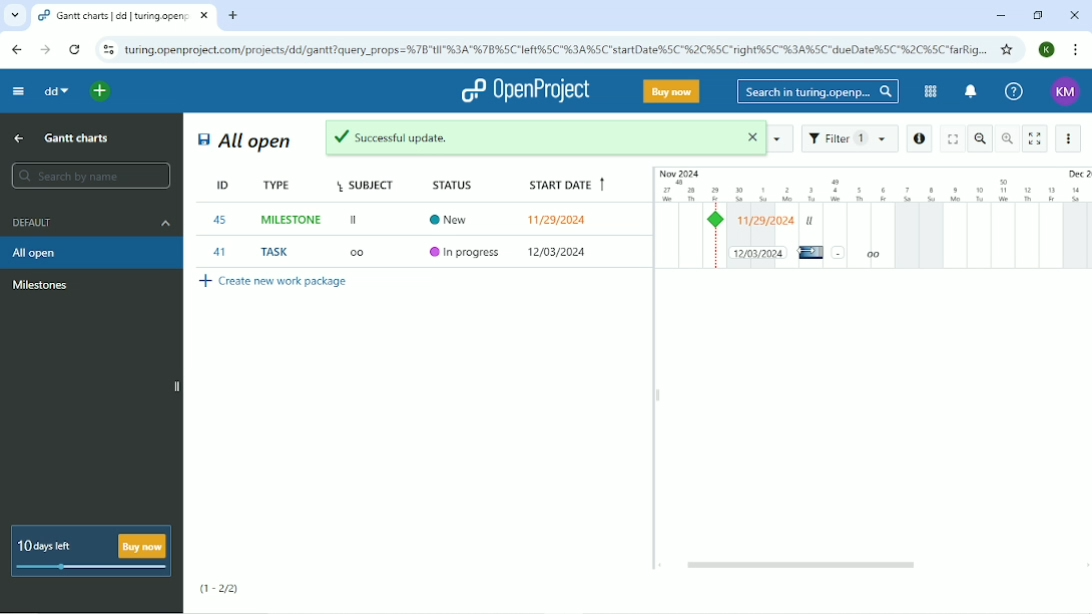  What do you see at coordinates (41, 285) in the screenshot?
I see `Milestone` at bounding box center [41, 285].